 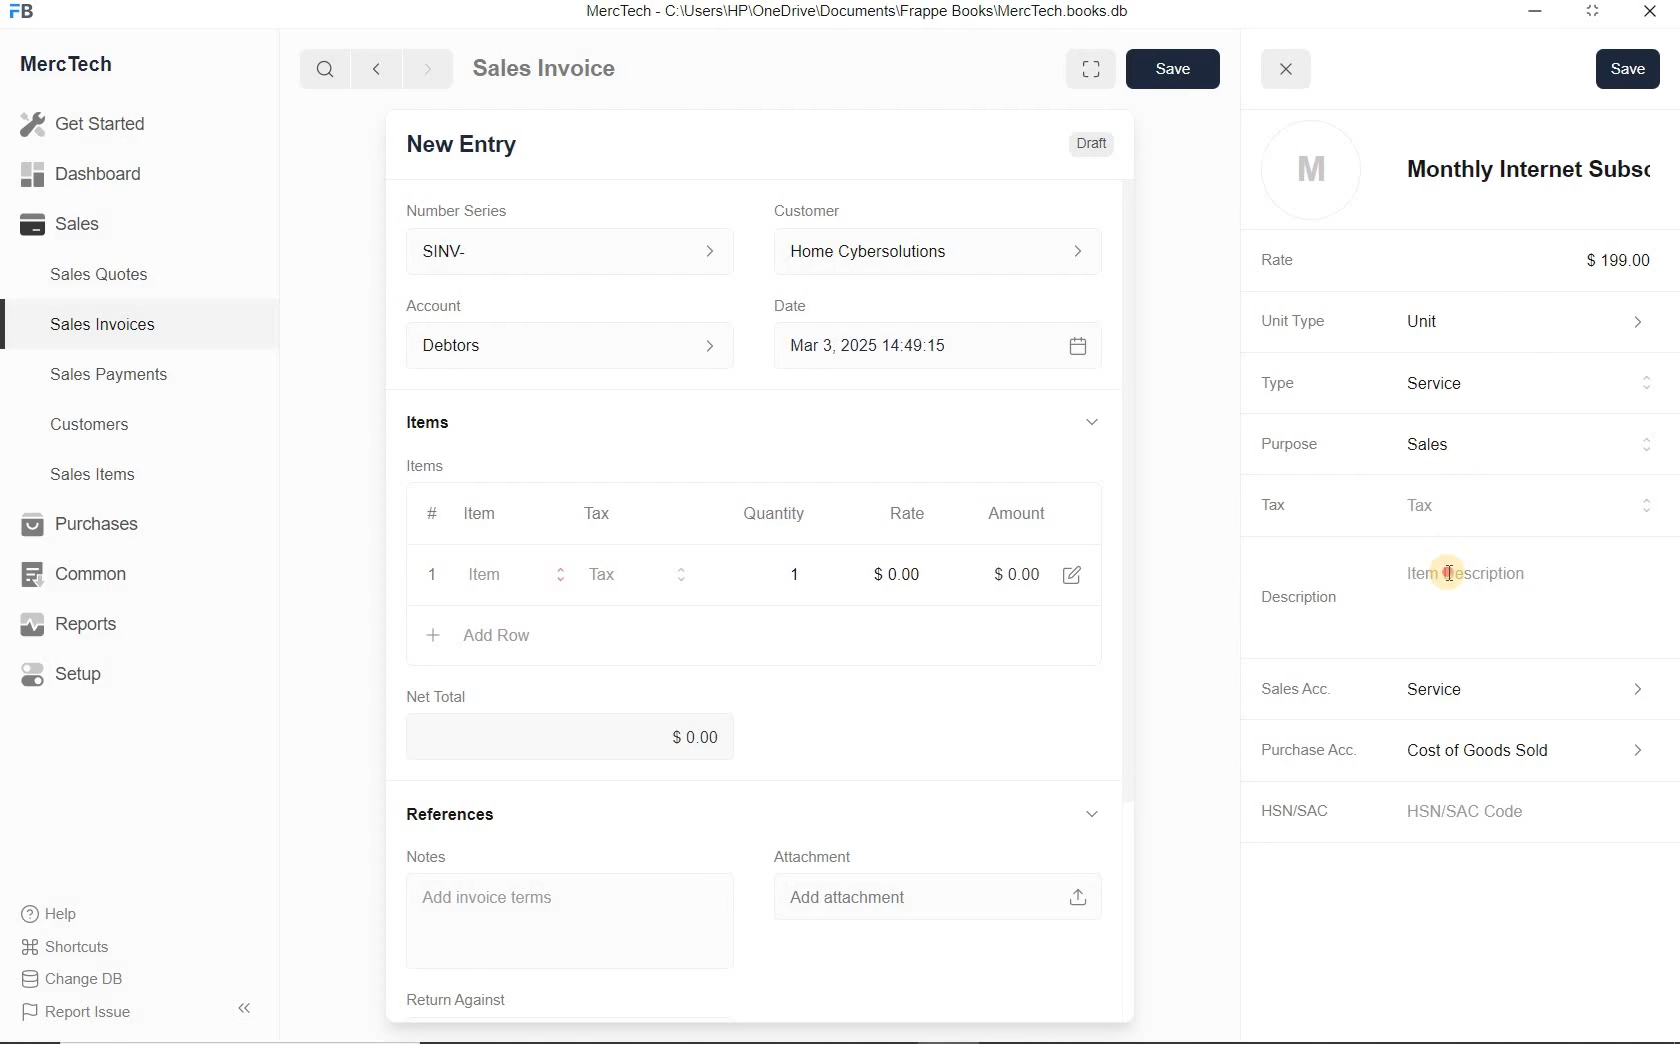 I want to click on Sales Payments, so click(x=106, y=375).